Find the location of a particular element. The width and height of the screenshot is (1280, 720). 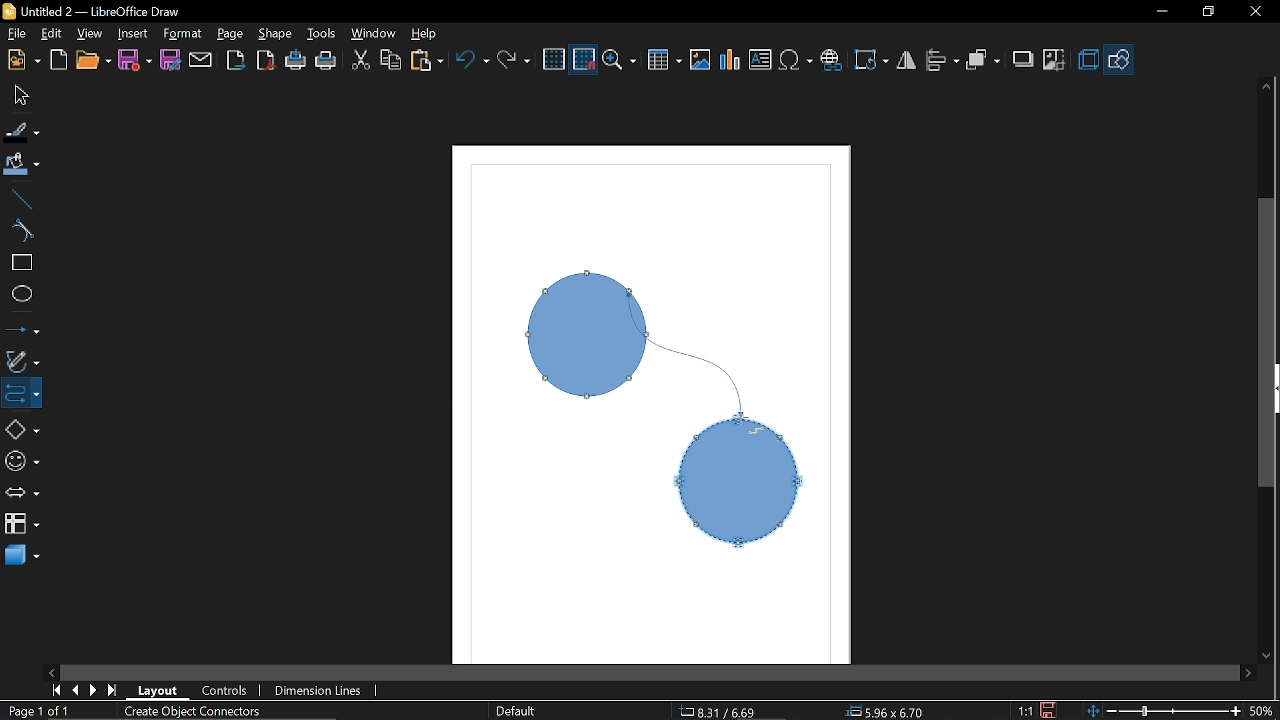

CO-ordinates is located at coordinates (730, 711).